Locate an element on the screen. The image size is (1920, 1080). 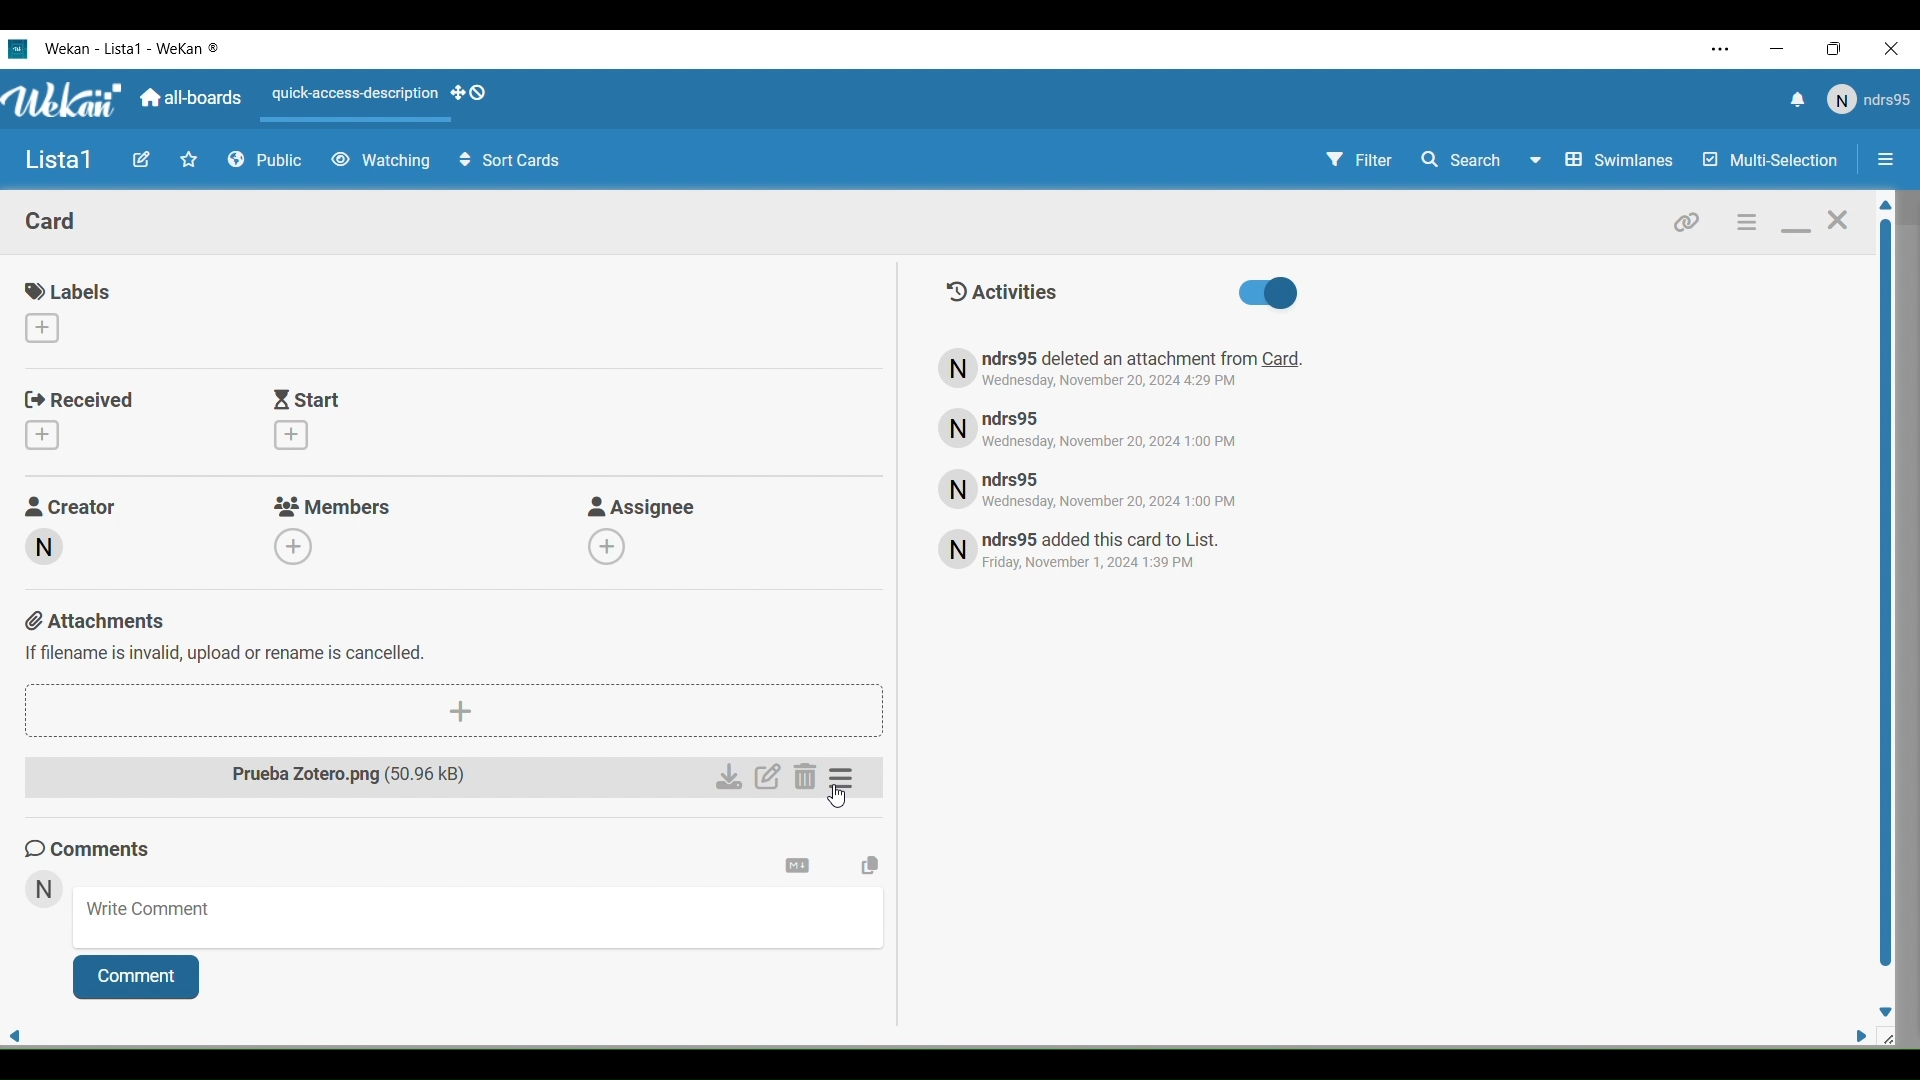
Asignee is located at coordinates (643, 506).